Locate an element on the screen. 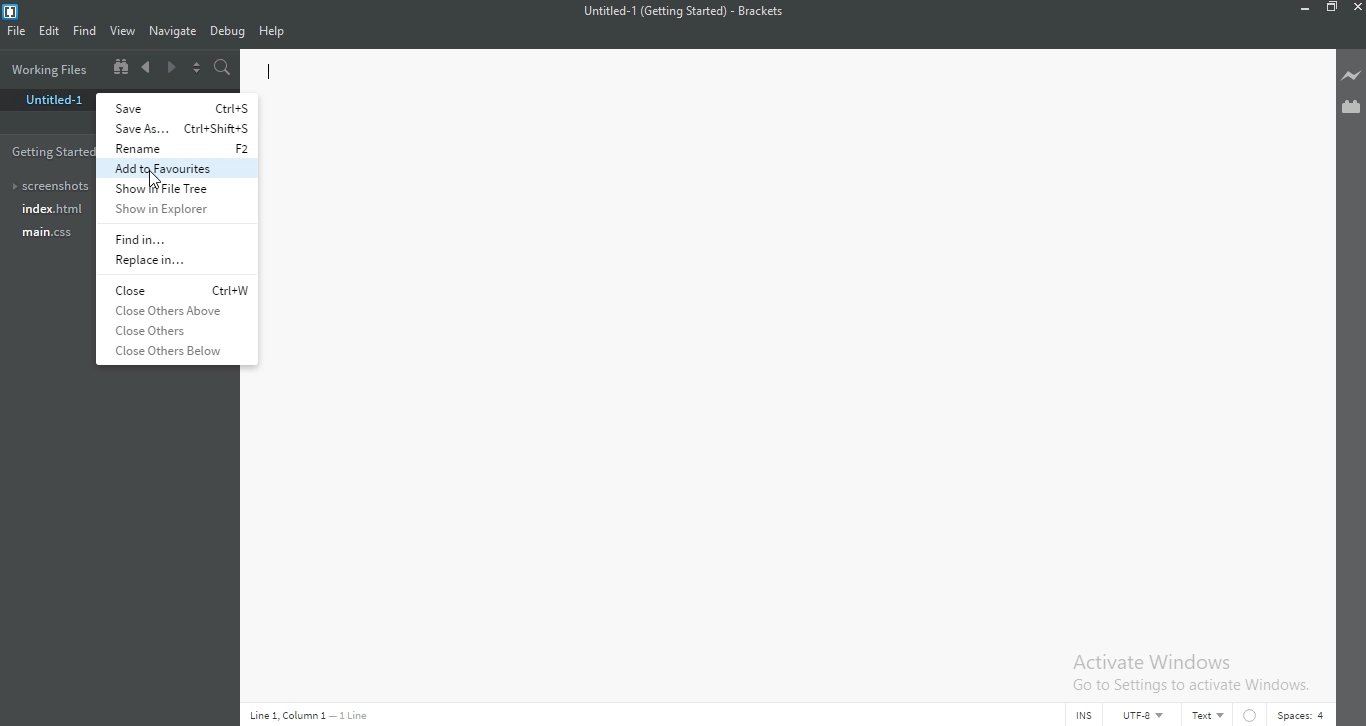  show file tree is located at coordinates (176, 189).